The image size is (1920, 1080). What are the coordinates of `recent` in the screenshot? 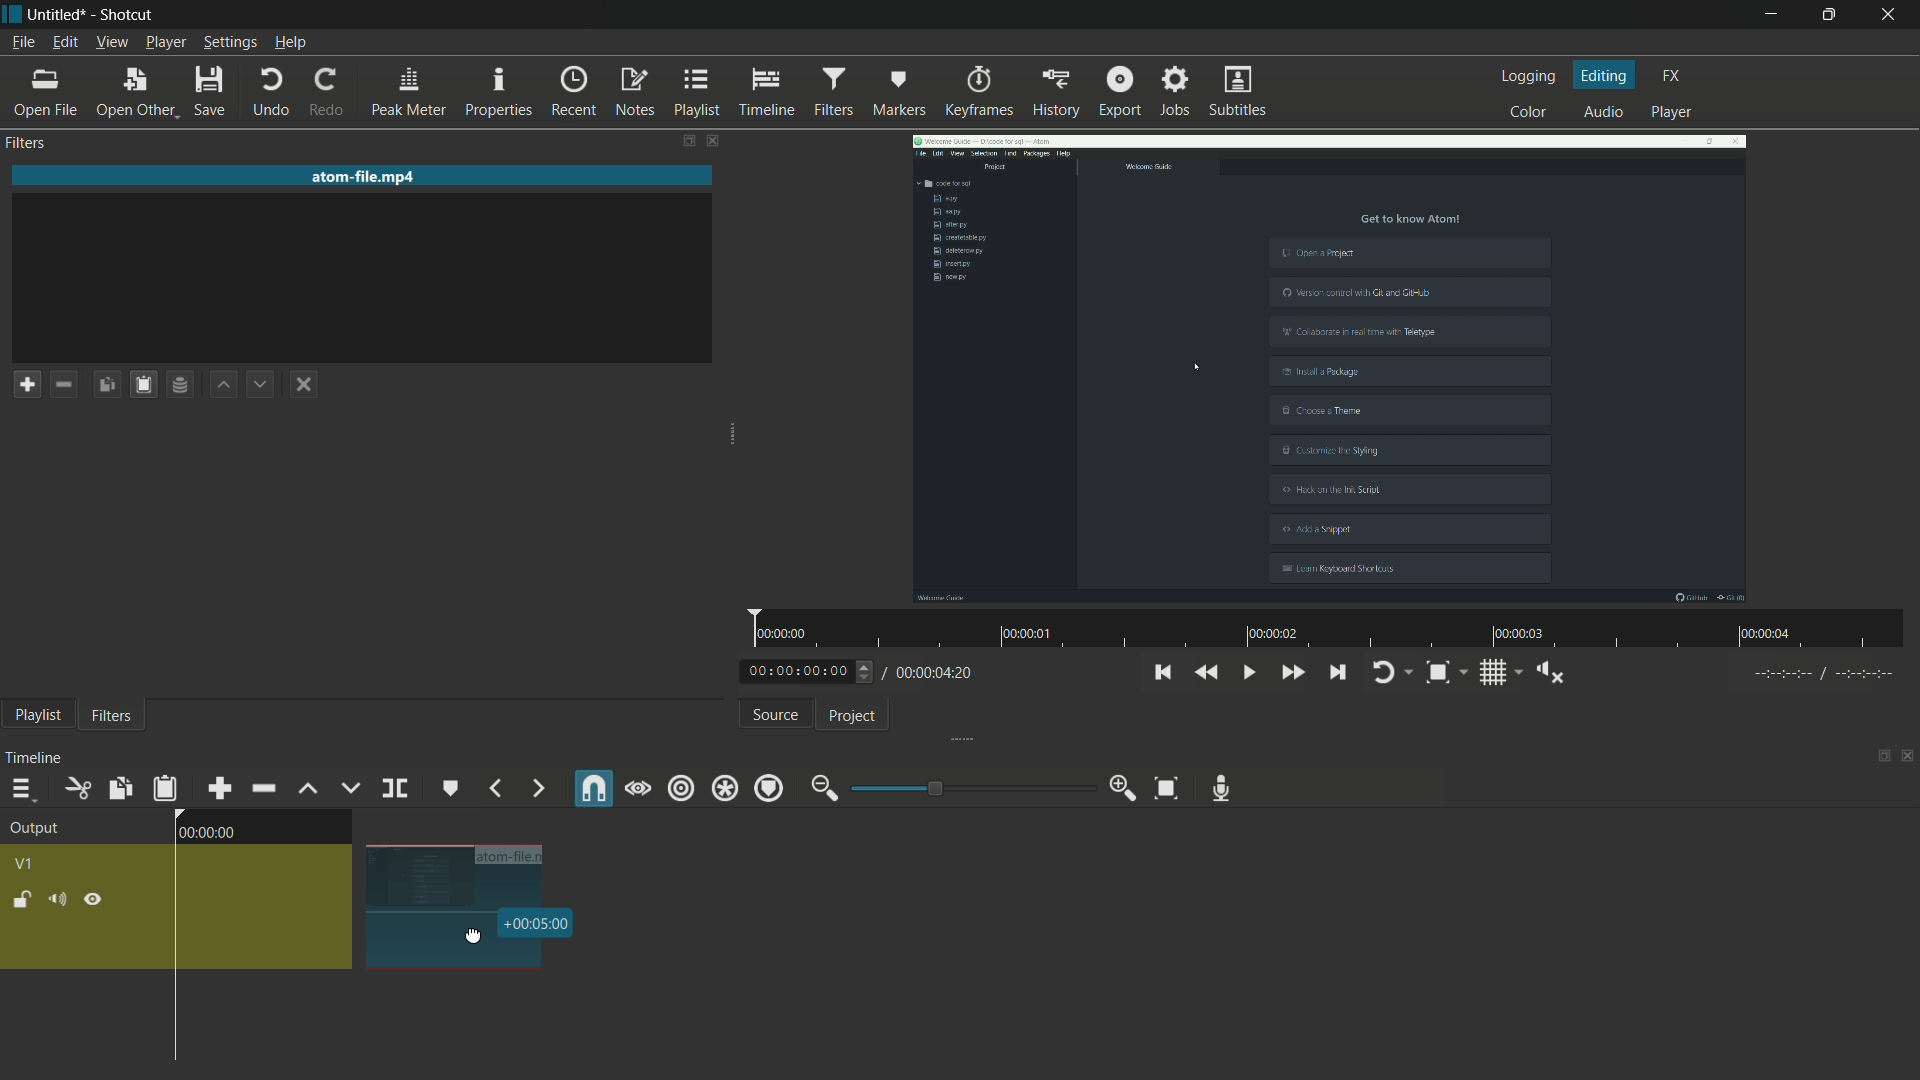 It's located at (569, 91).